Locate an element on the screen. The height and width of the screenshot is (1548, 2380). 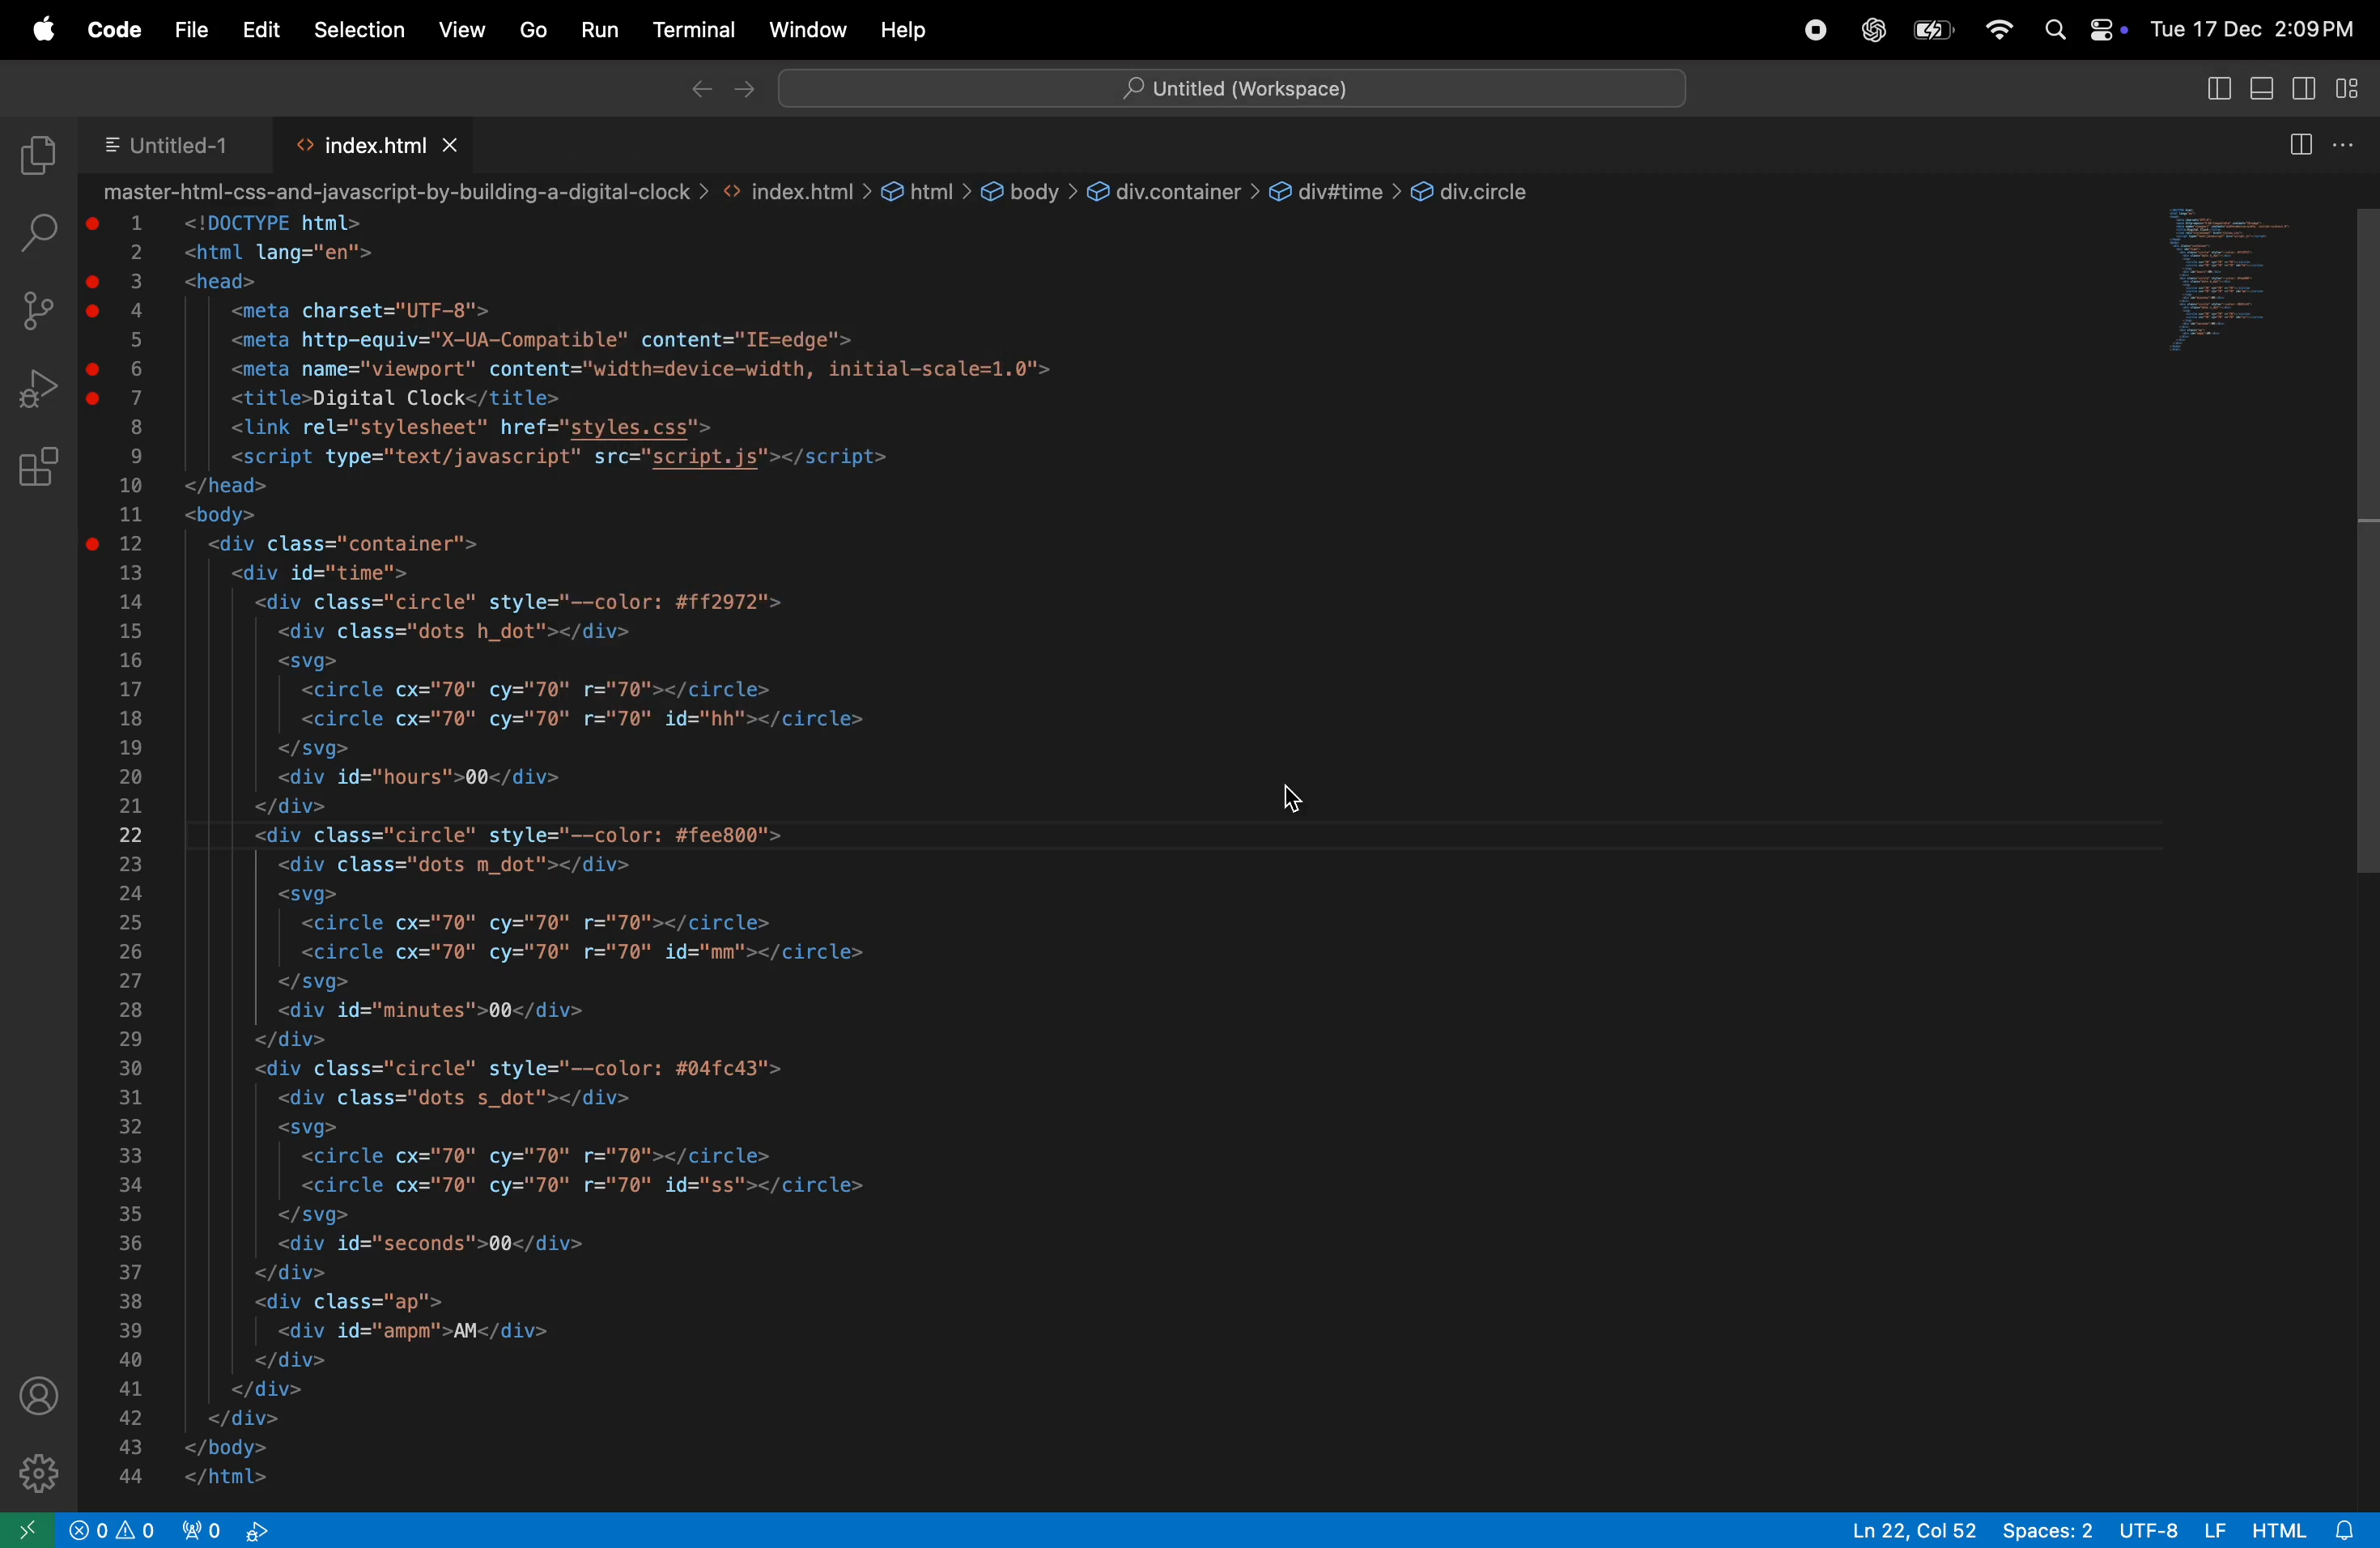
view is located at coordinates (463, 29).